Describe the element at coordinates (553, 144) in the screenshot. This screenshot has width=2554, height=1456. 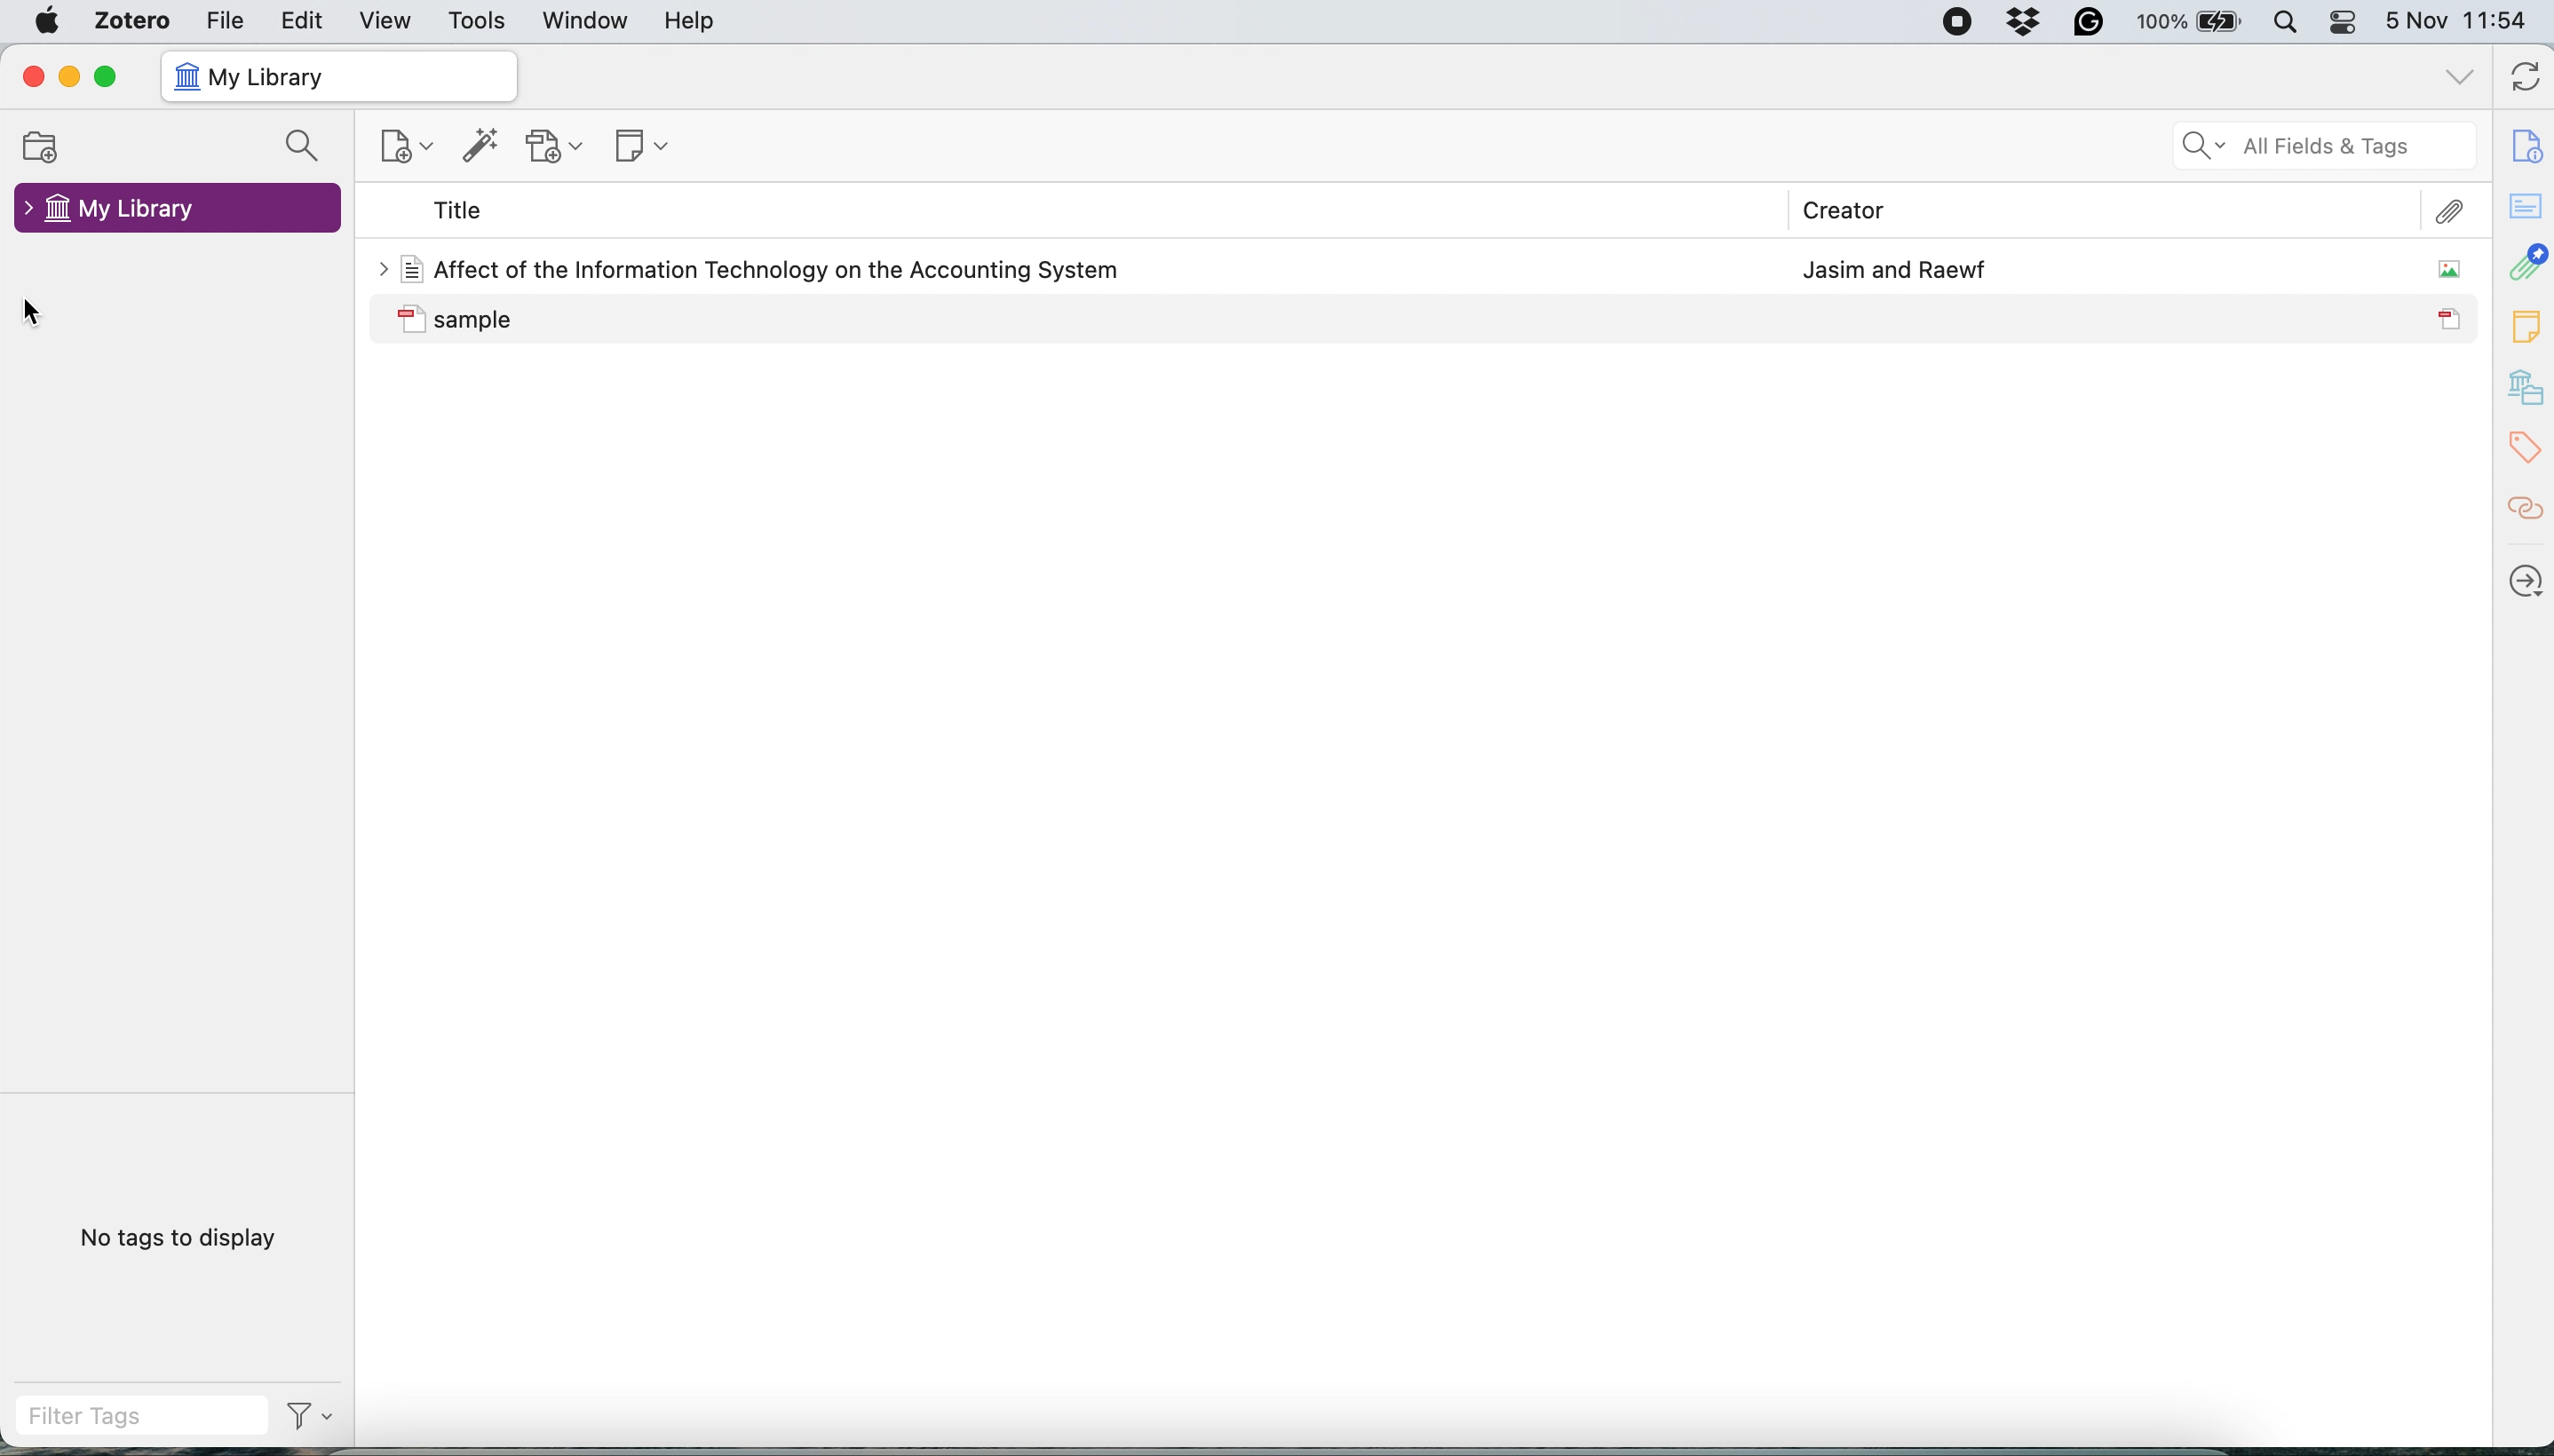
I see `new attachment` at that location.